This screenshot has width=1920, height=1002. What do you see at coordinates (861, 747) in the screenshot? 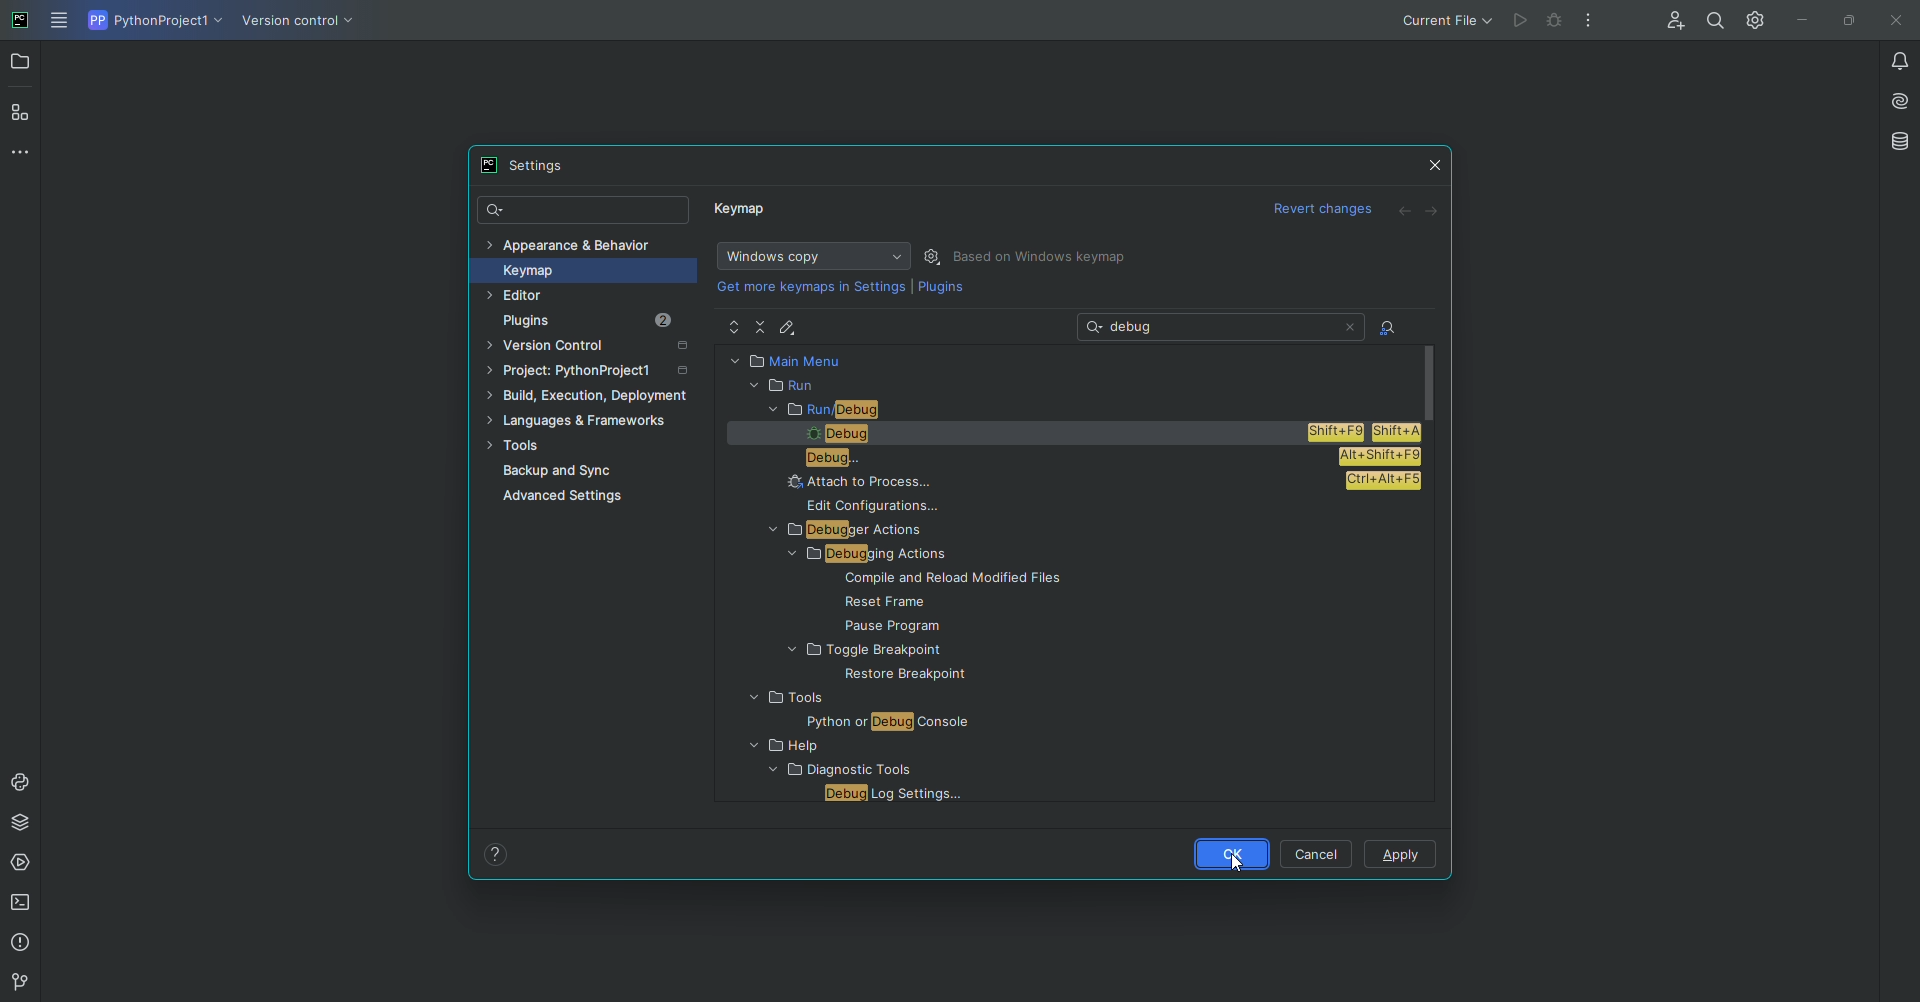
I see `FOLDER NAME` at bounding box center [861, 747].